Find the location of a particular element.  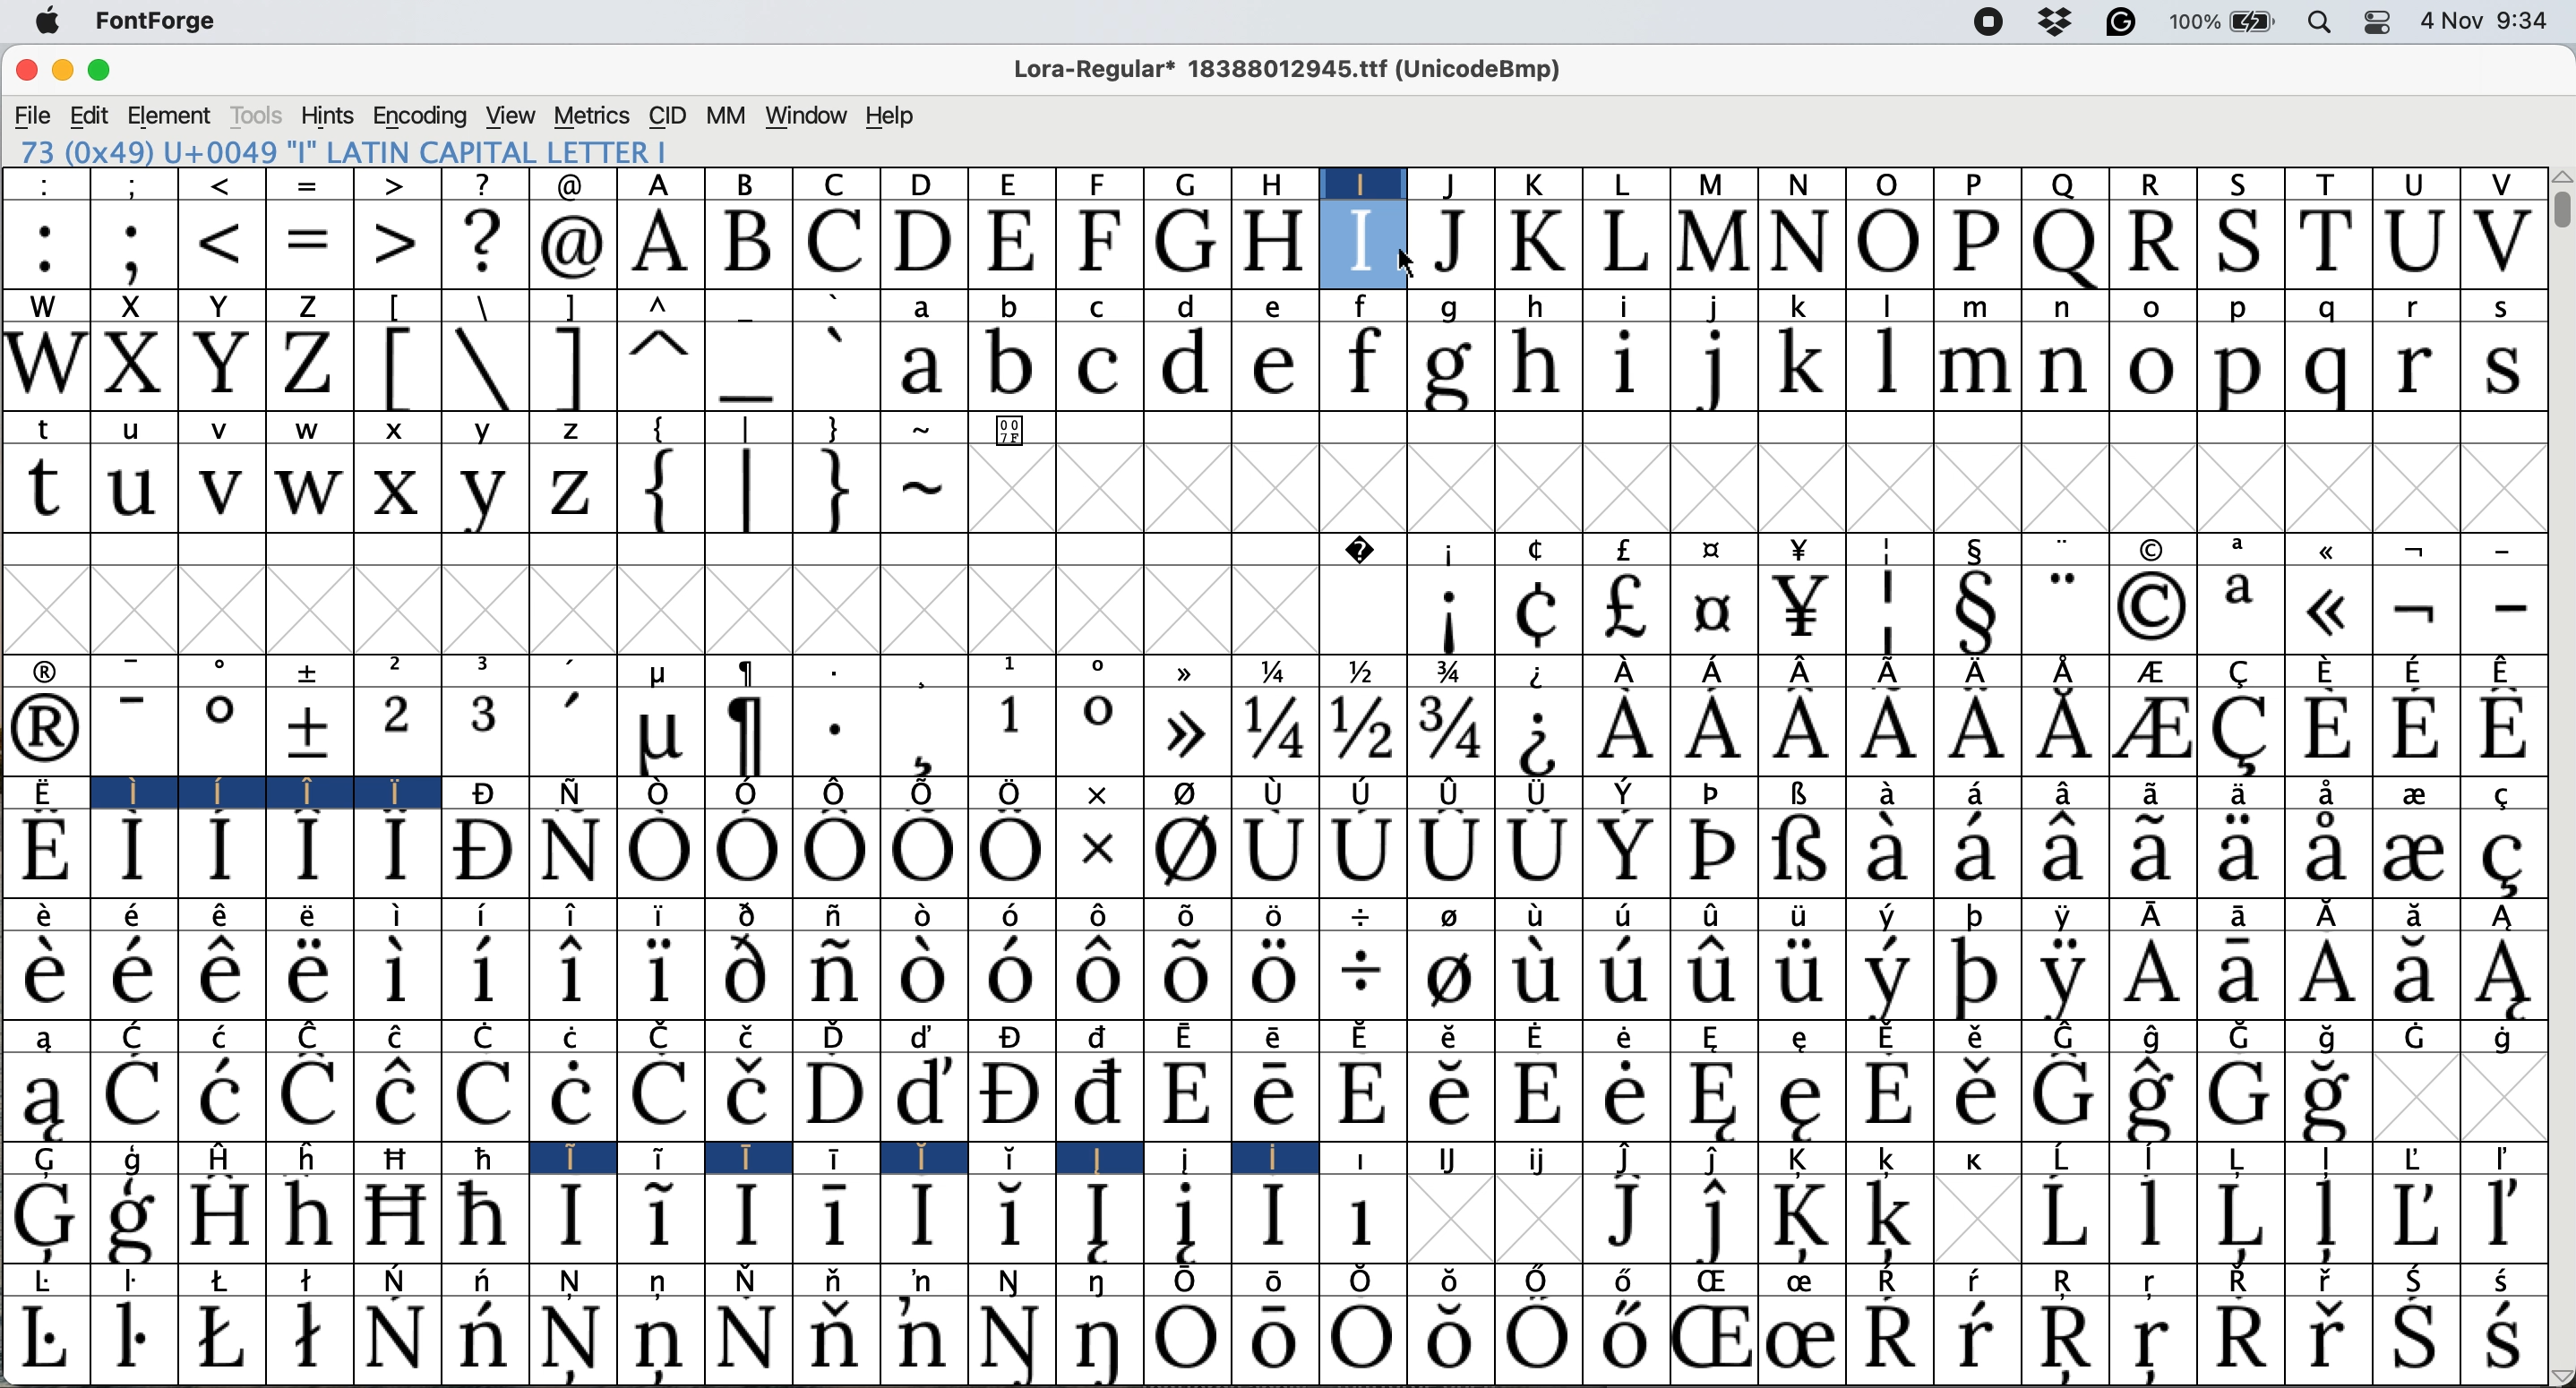

D is located at coordinates (923, 184).